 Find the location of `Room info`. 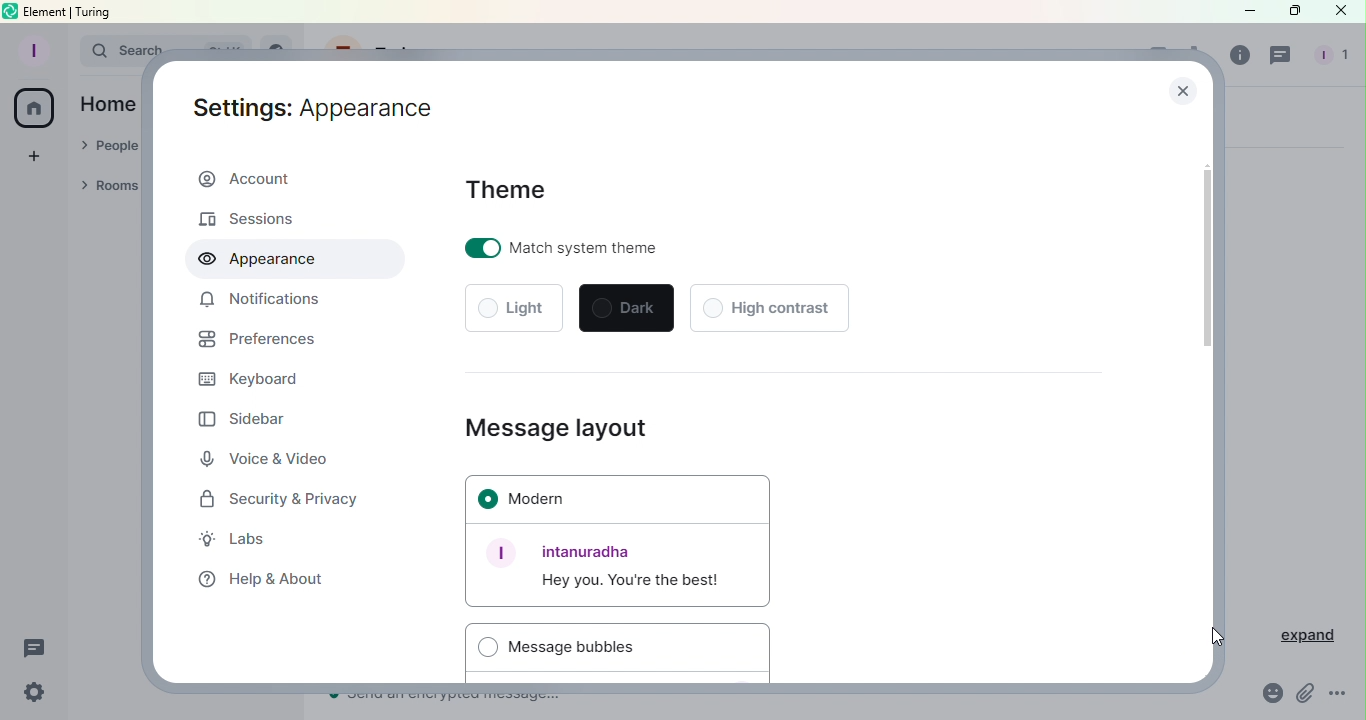

Room info is located at coordinates (1235, 55).